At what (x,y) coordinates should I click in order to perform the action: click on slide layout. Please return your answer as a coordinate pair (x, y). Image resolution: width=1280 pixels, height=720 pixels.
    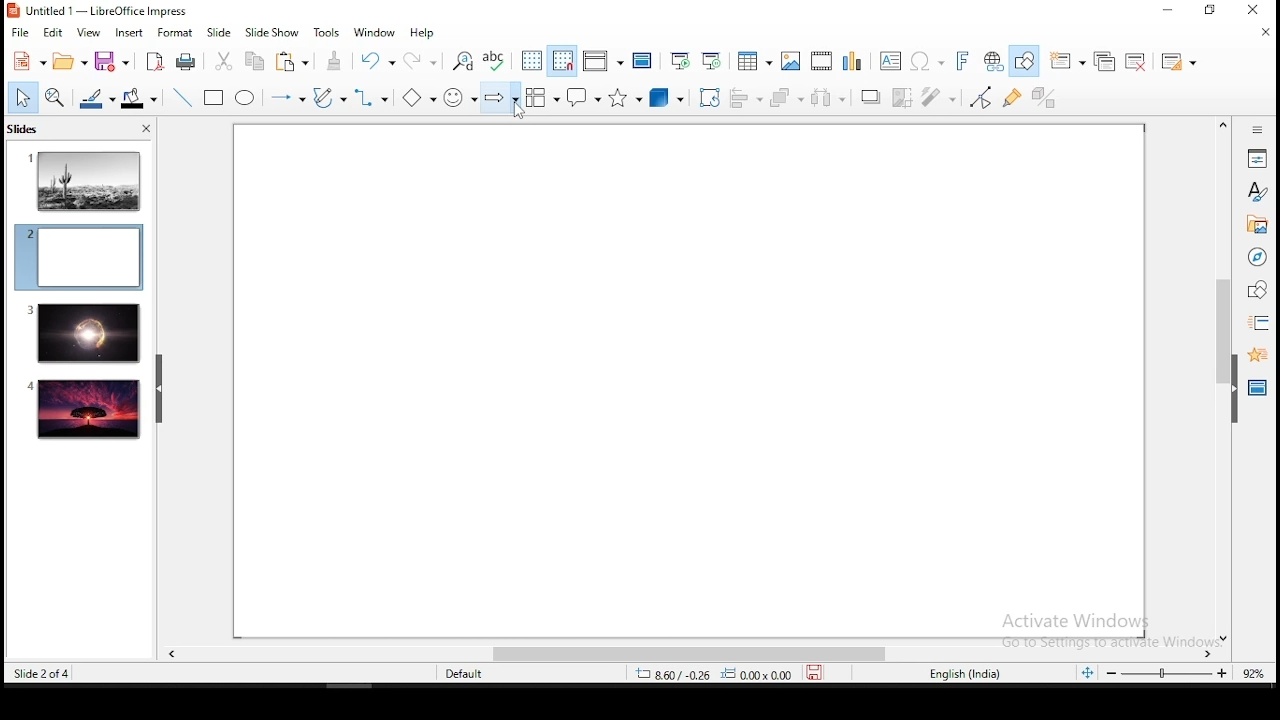
    Looking at the image, I should click on (1176, 62).